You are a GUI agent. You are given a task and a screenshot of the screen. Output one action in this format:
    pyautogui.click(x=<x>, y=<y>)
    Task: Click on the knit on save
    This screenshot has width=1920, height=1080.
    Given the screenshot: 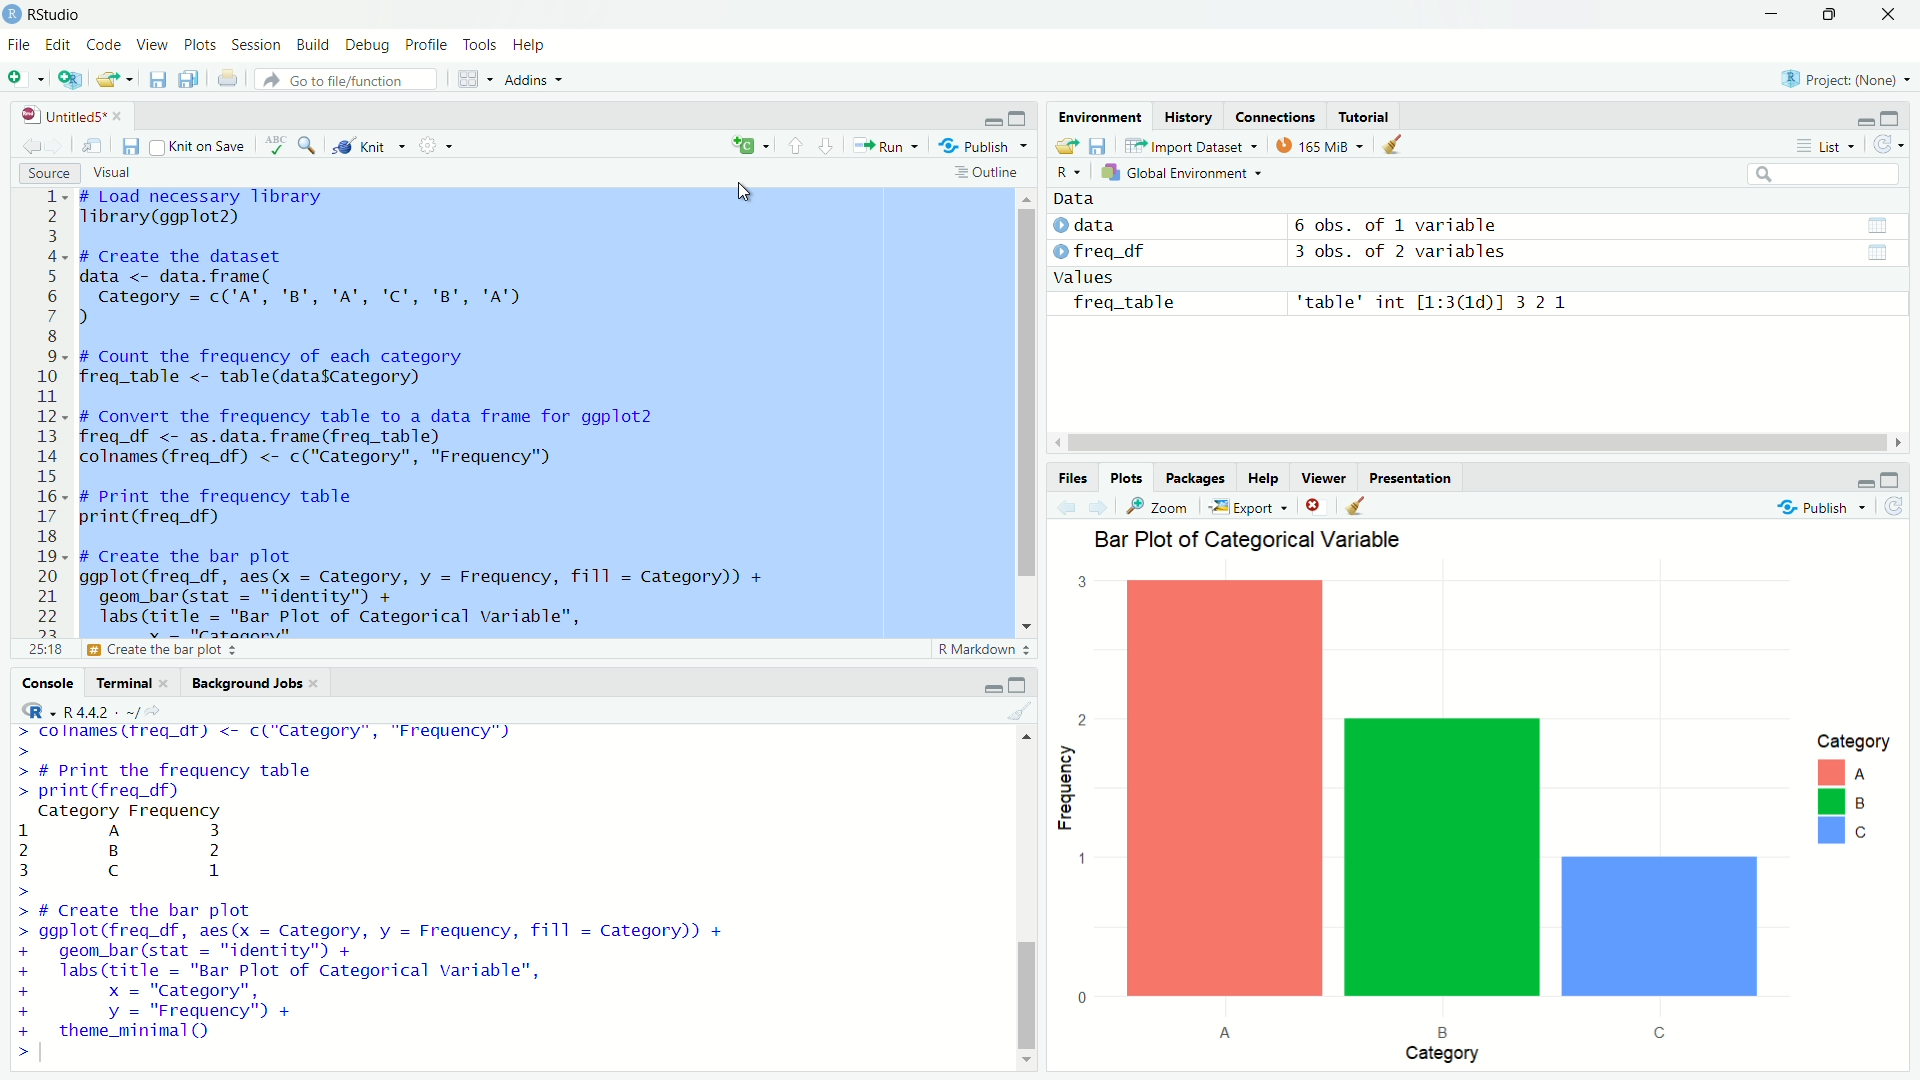 What is the action you would take?
    pyautogui.click(x=200, y=147)
    